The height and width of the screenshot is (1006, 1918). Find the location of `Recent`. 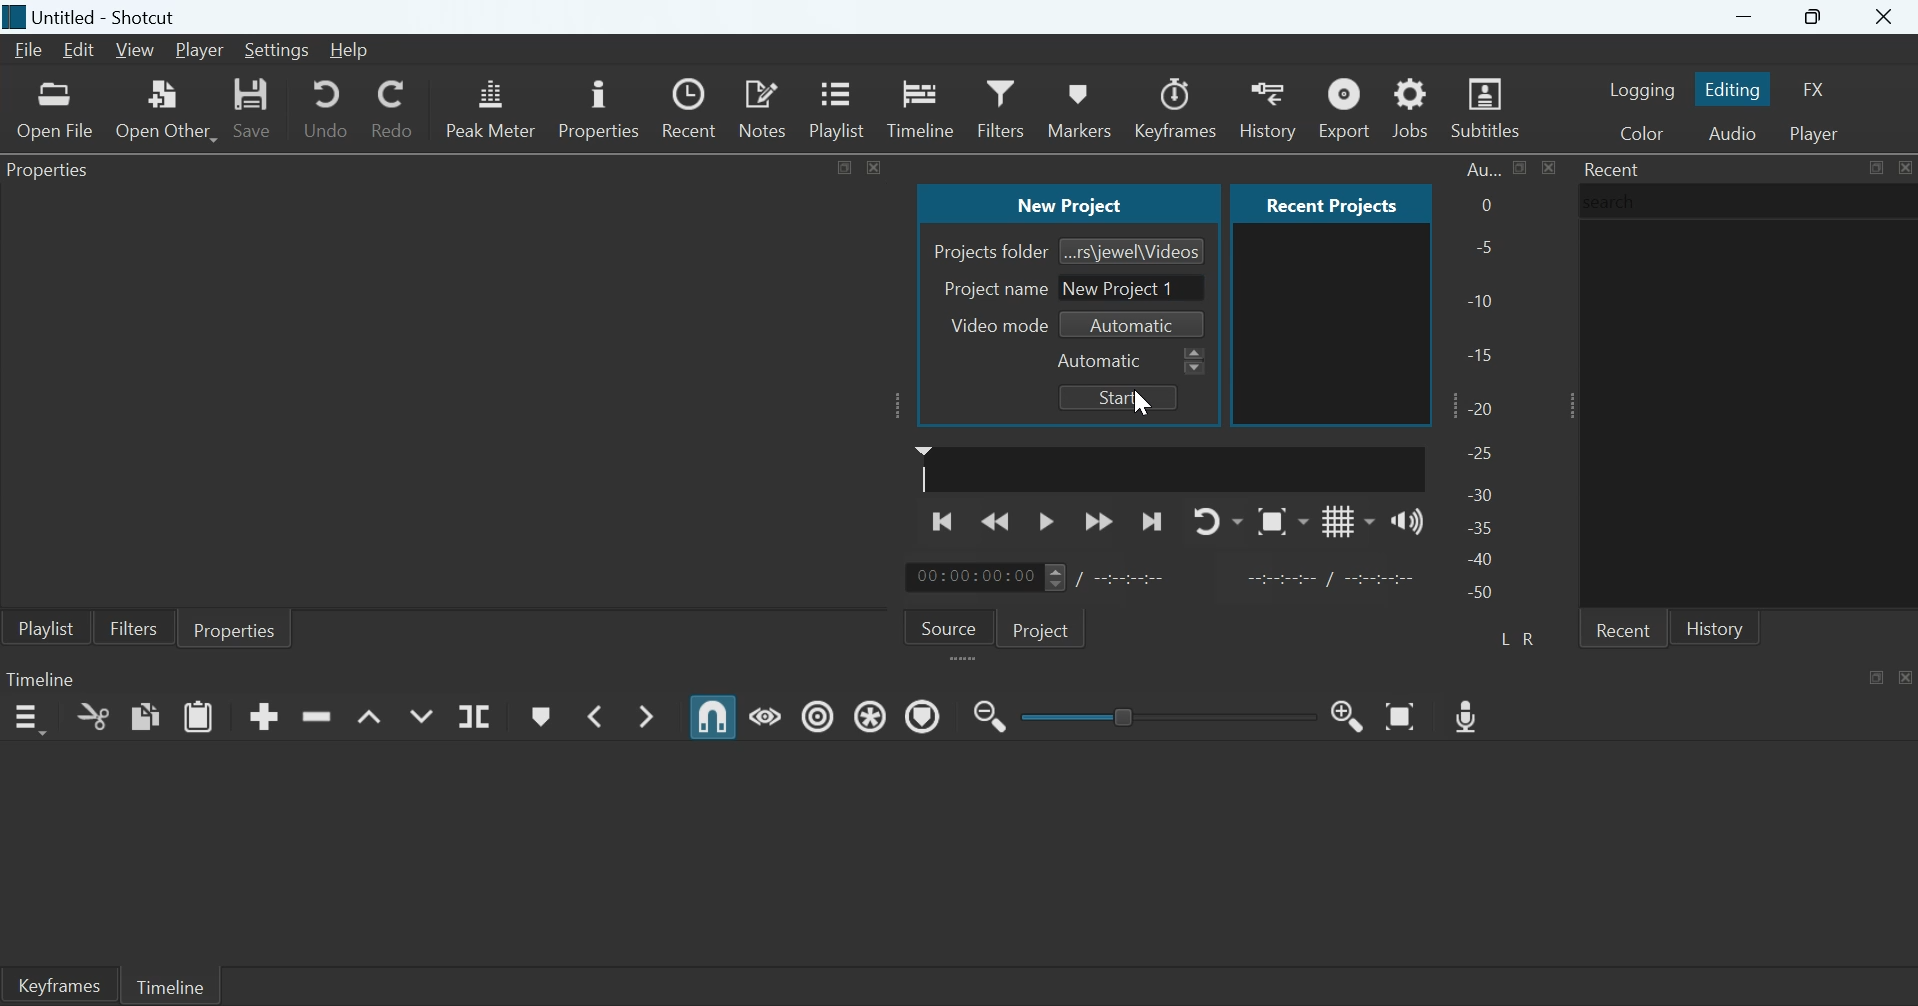

Recent is located at coordinates (1623, 628).